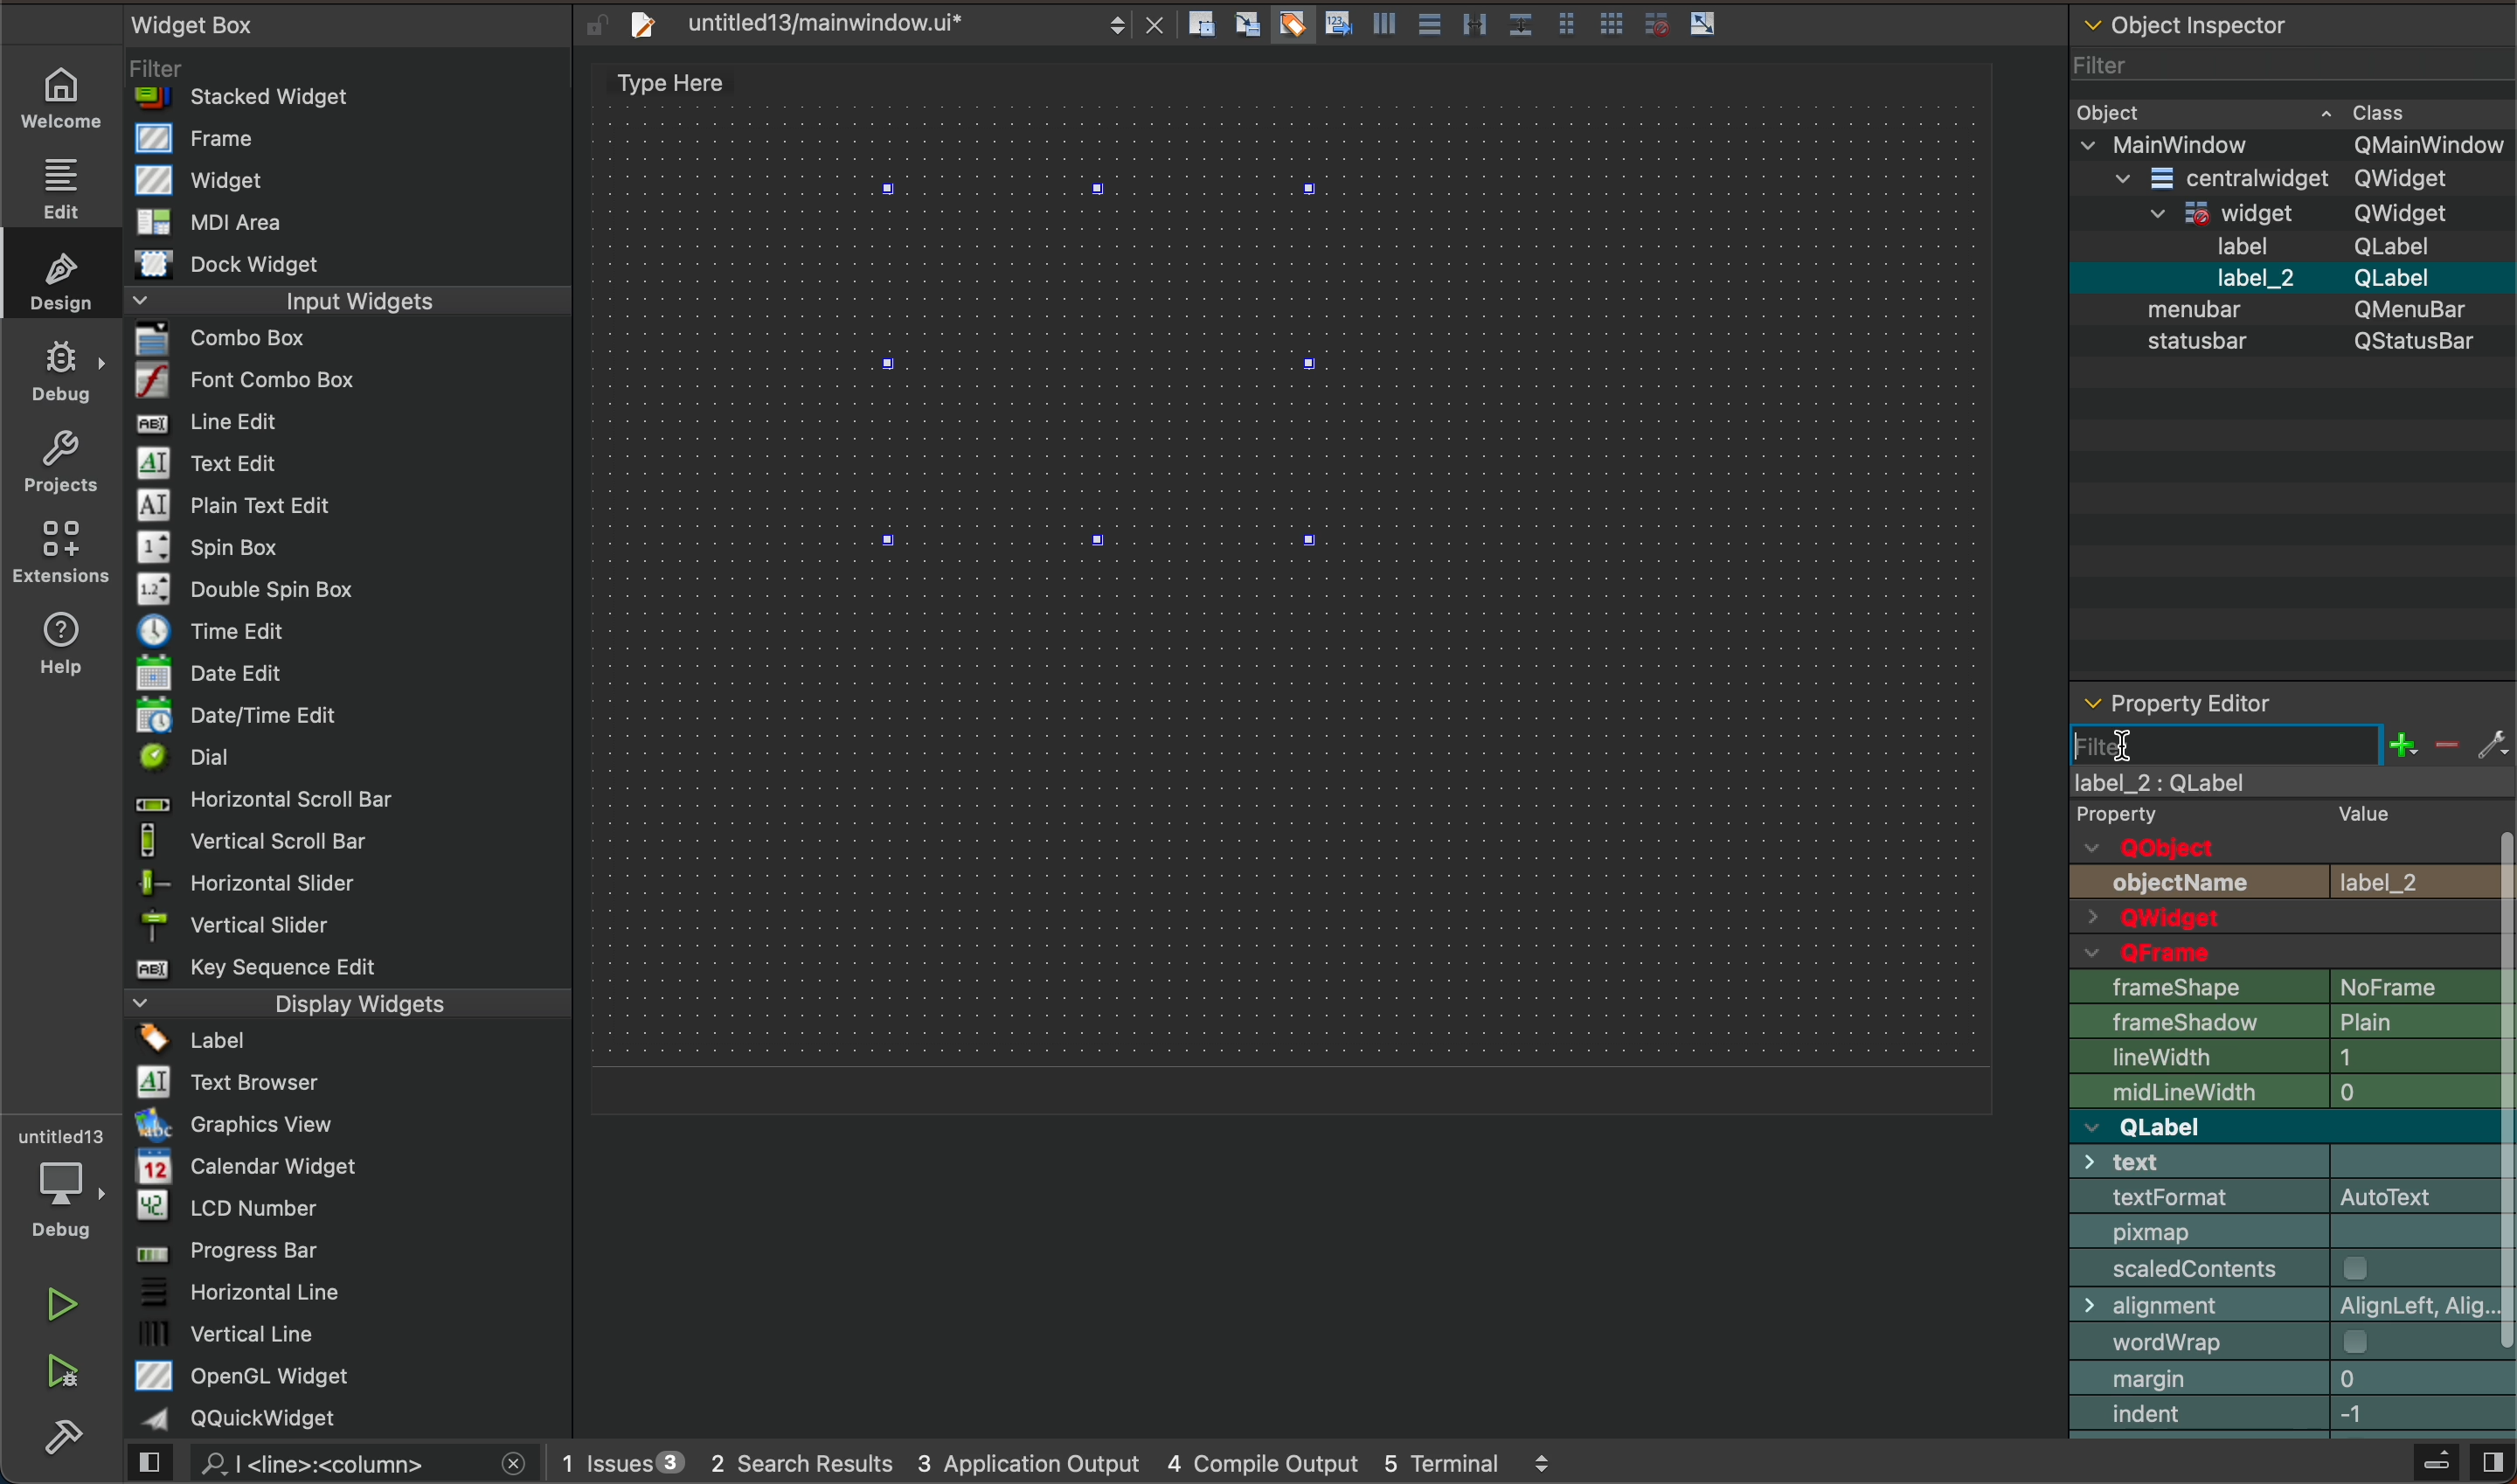  I want to click on design, so click(59, 276).